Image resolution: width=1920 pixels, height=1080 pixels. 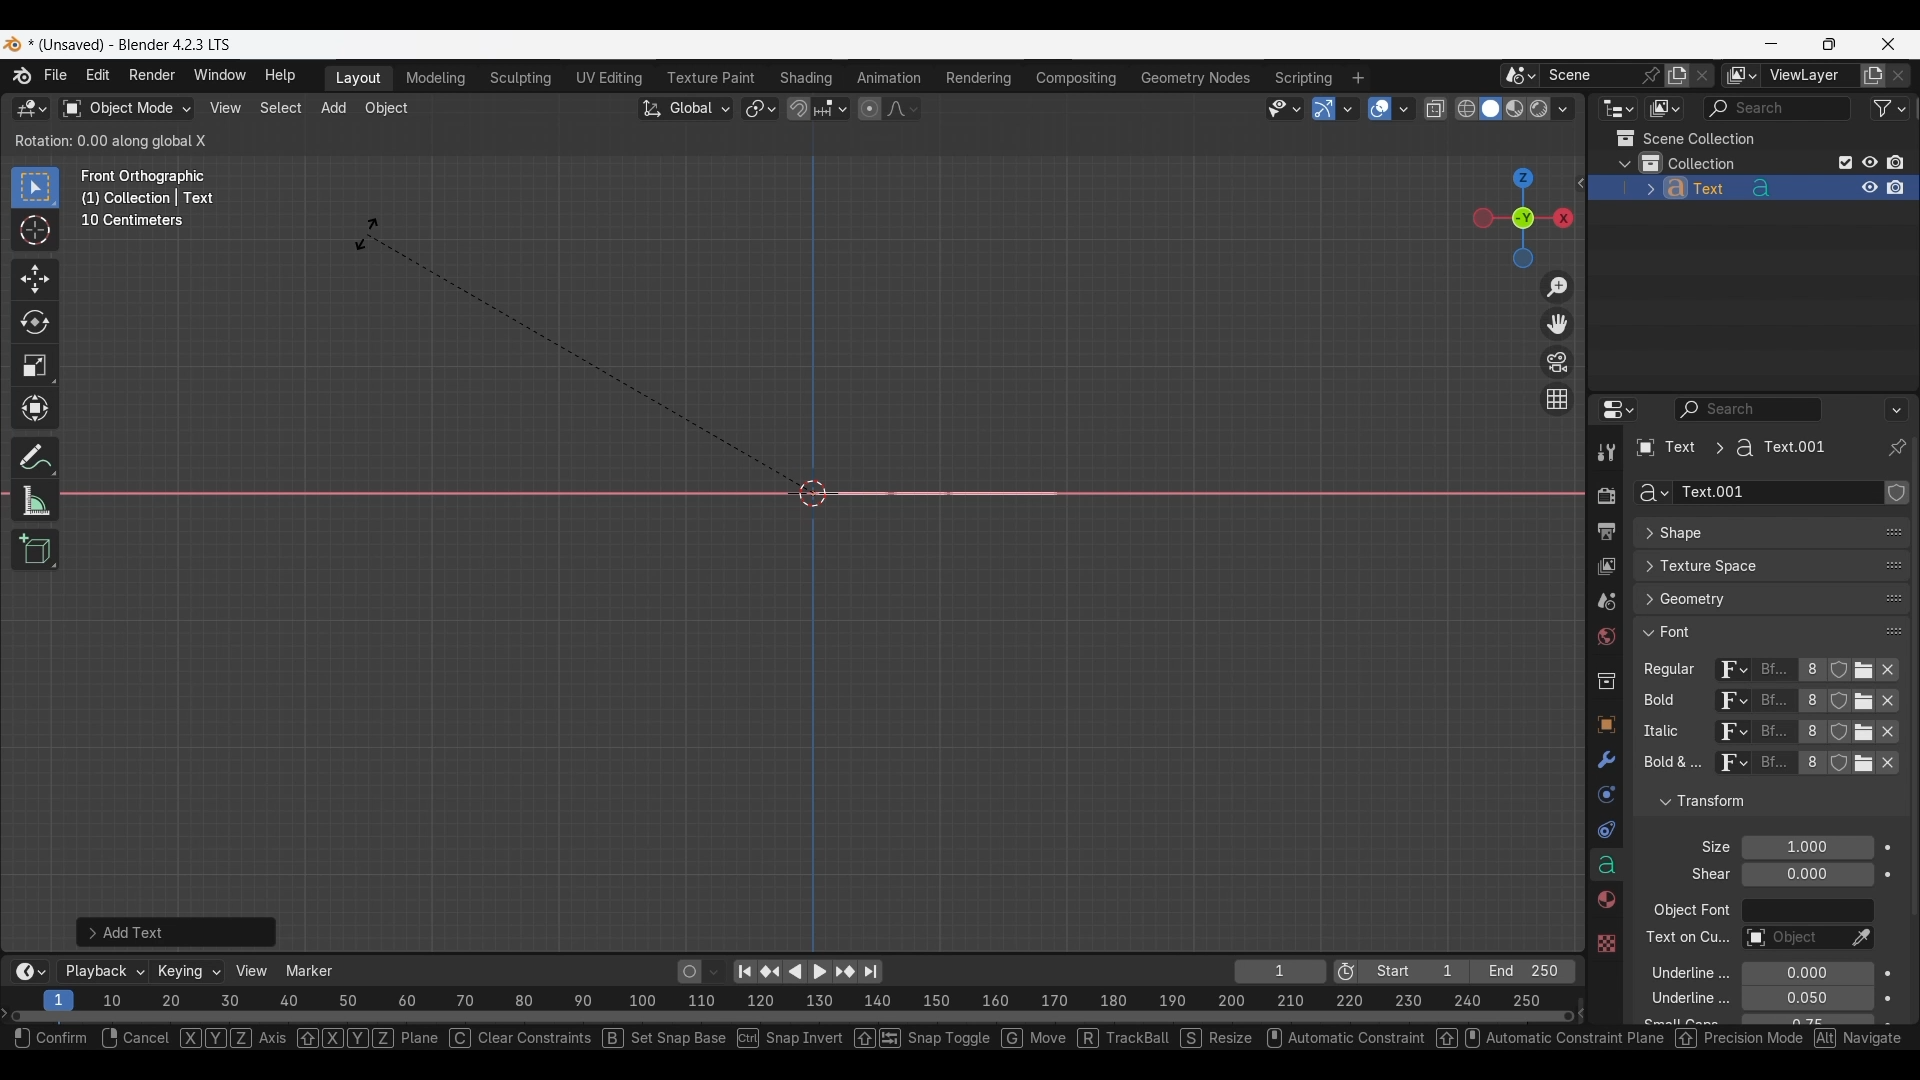 I want to click on Shading, so click(x=1562, y=109).